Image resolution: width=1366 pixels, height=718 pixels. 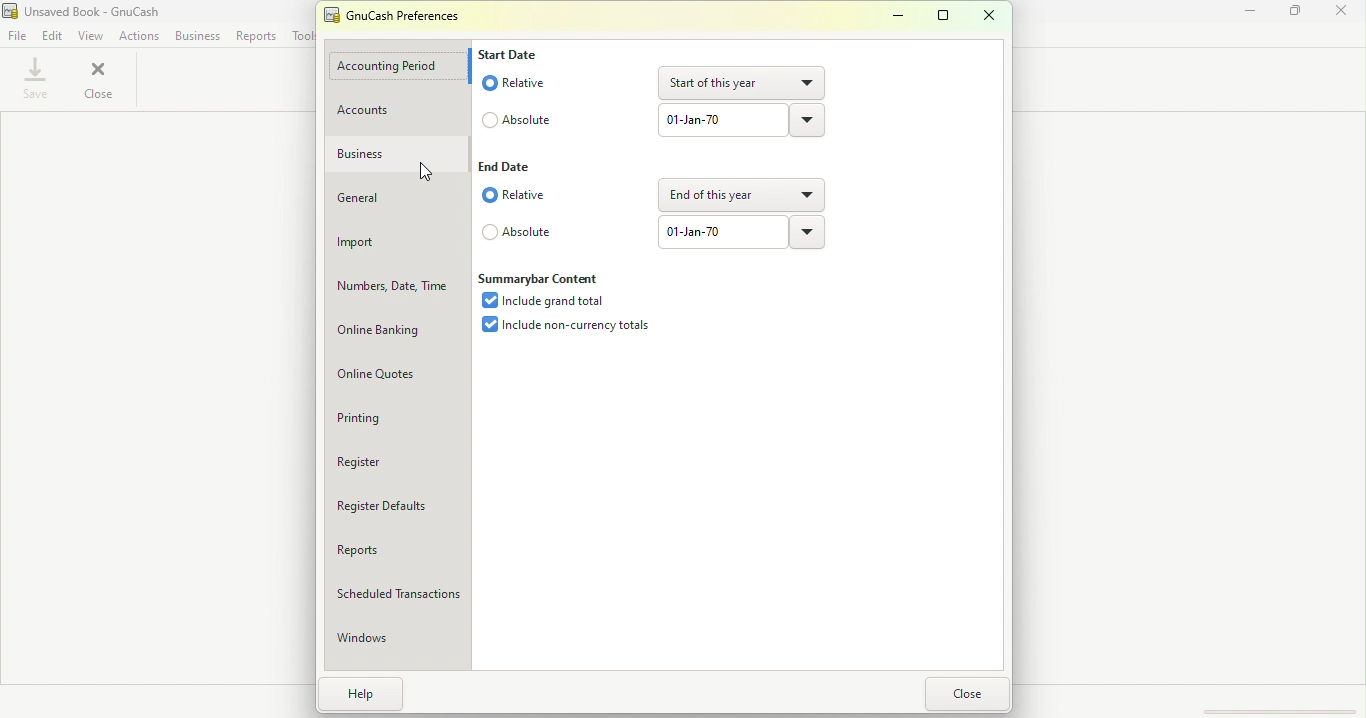 What do you see at coordinates (397, 373) in the screenshot?
I see `Online quotes` at bounding box center [397, 373].